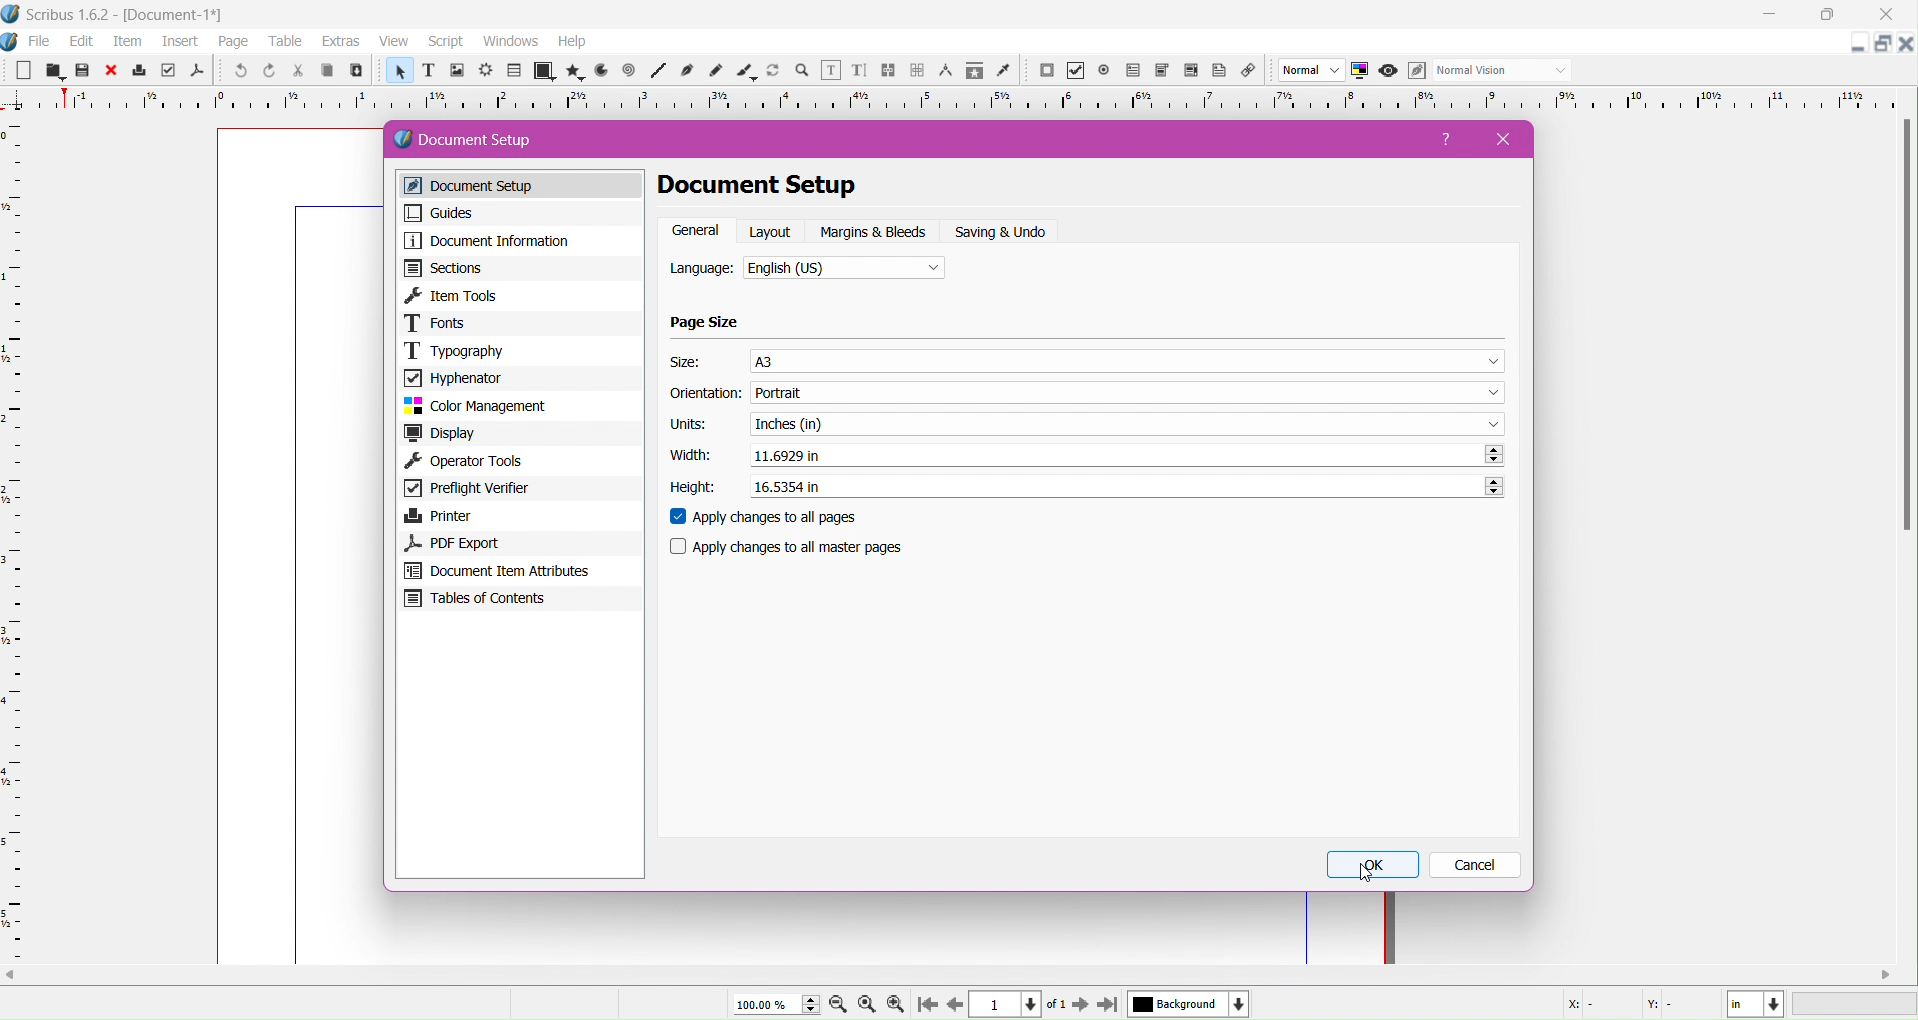  What do you see at coordinates (830, 71) in the screenshot?
I see `edit contents of frames` at bounding box center [830, 71].